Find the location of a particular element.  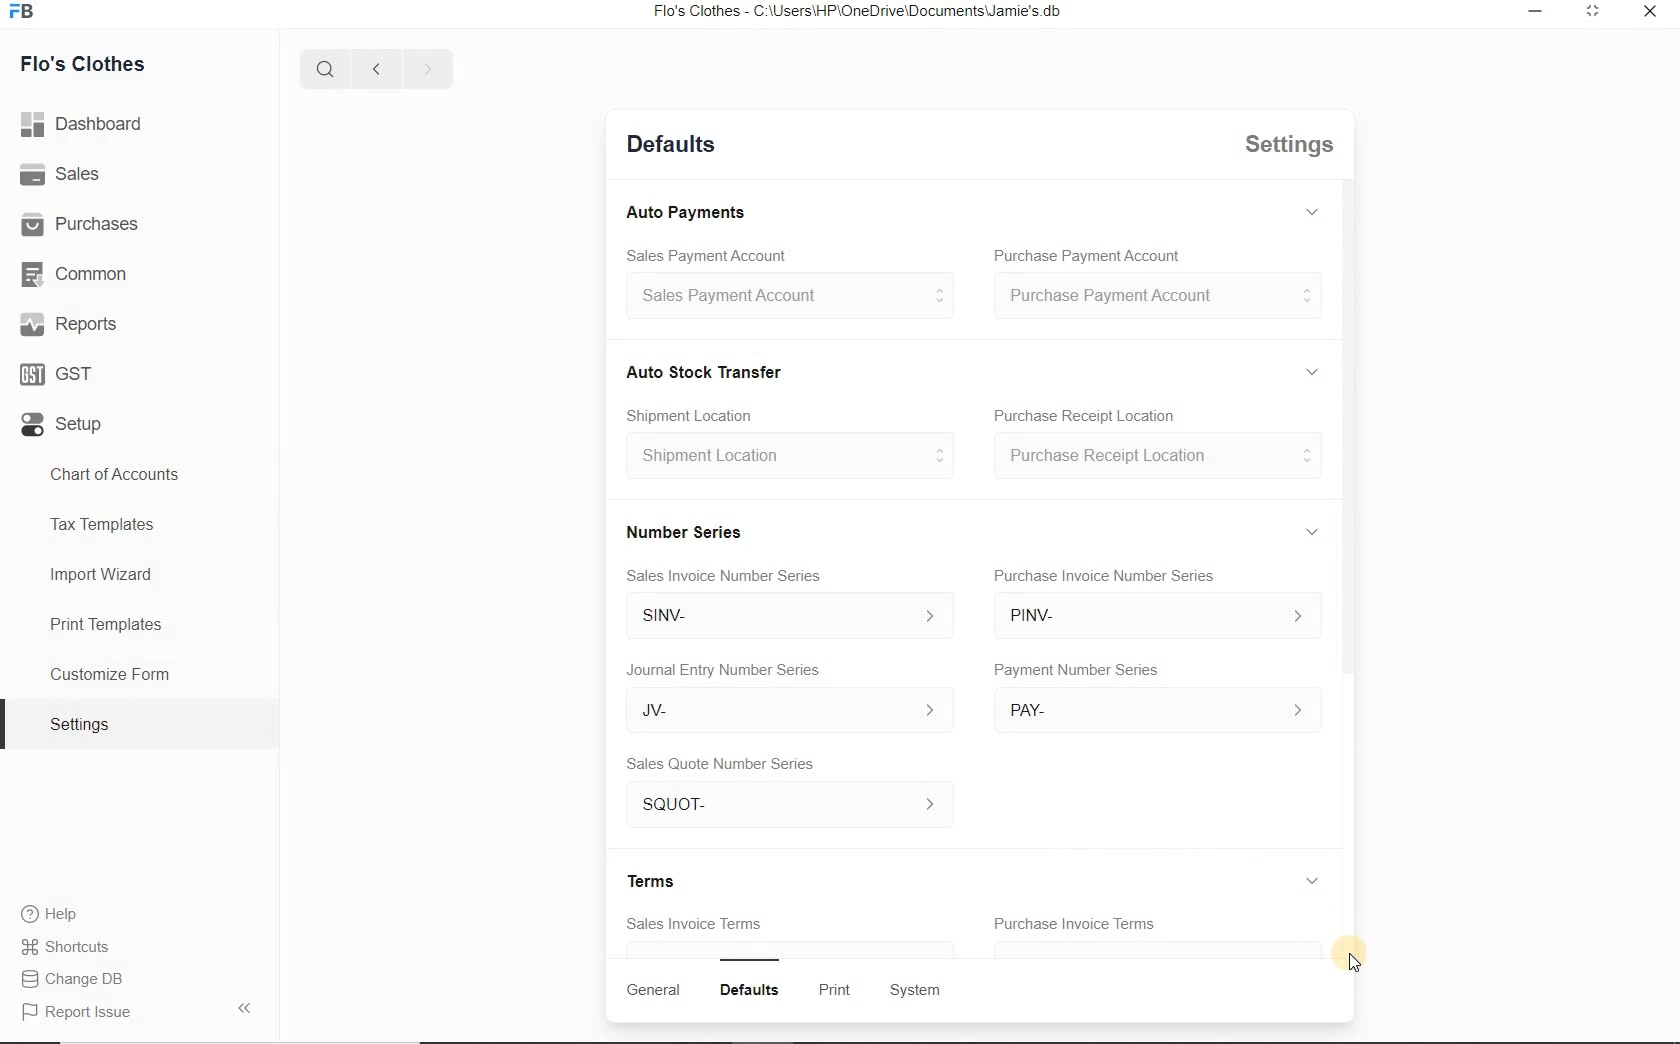

Expand is located at coordinates (1318, 879).